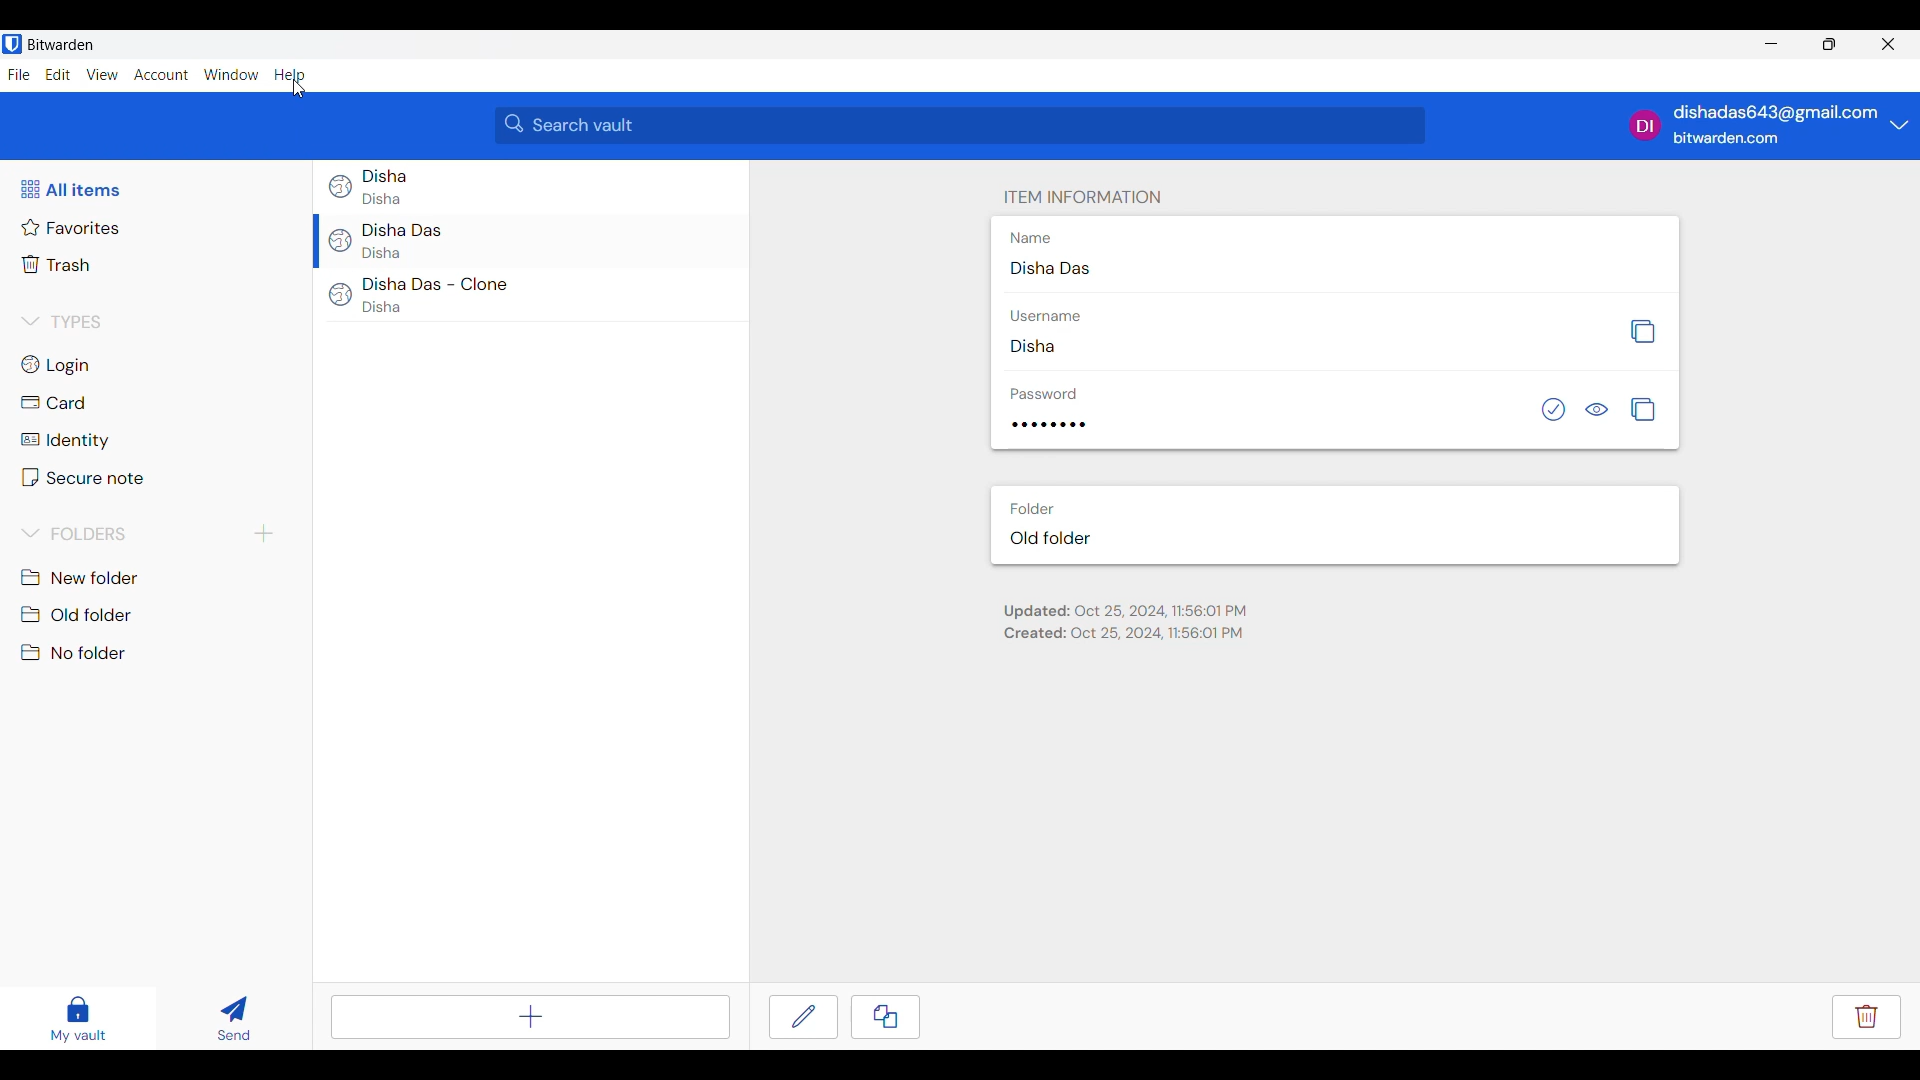  Describe the element at coordinates (531, 1017) in the screenshot. I see `Add item` at that location.